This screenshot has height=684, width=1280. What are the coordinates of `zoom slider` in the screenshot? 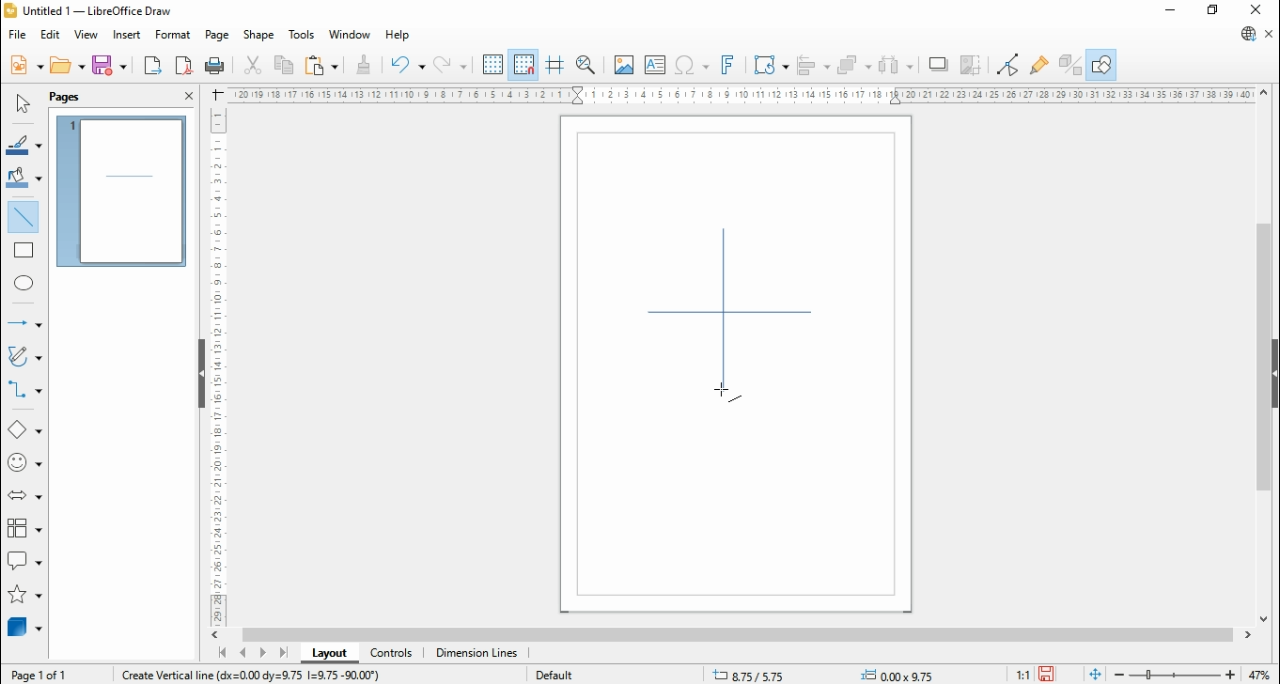 It's located at (1173, 675).